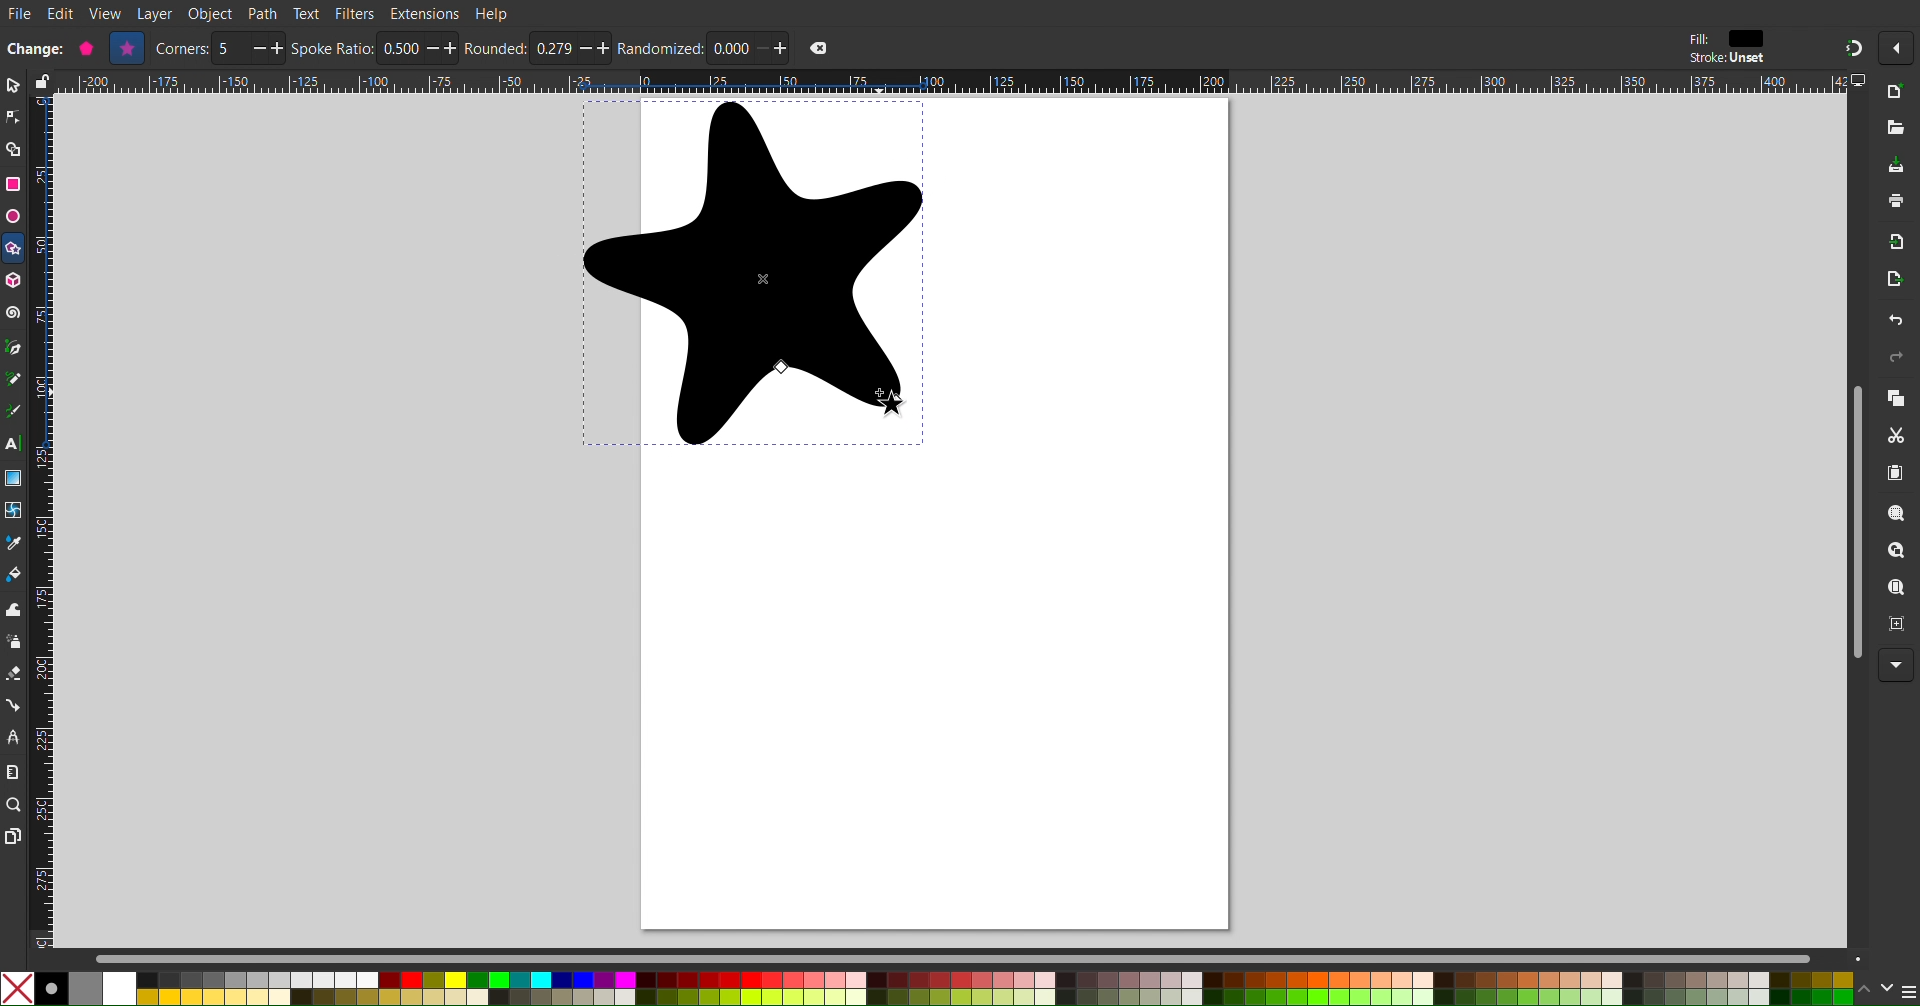  I want to click on randomized, so click(660, 48).